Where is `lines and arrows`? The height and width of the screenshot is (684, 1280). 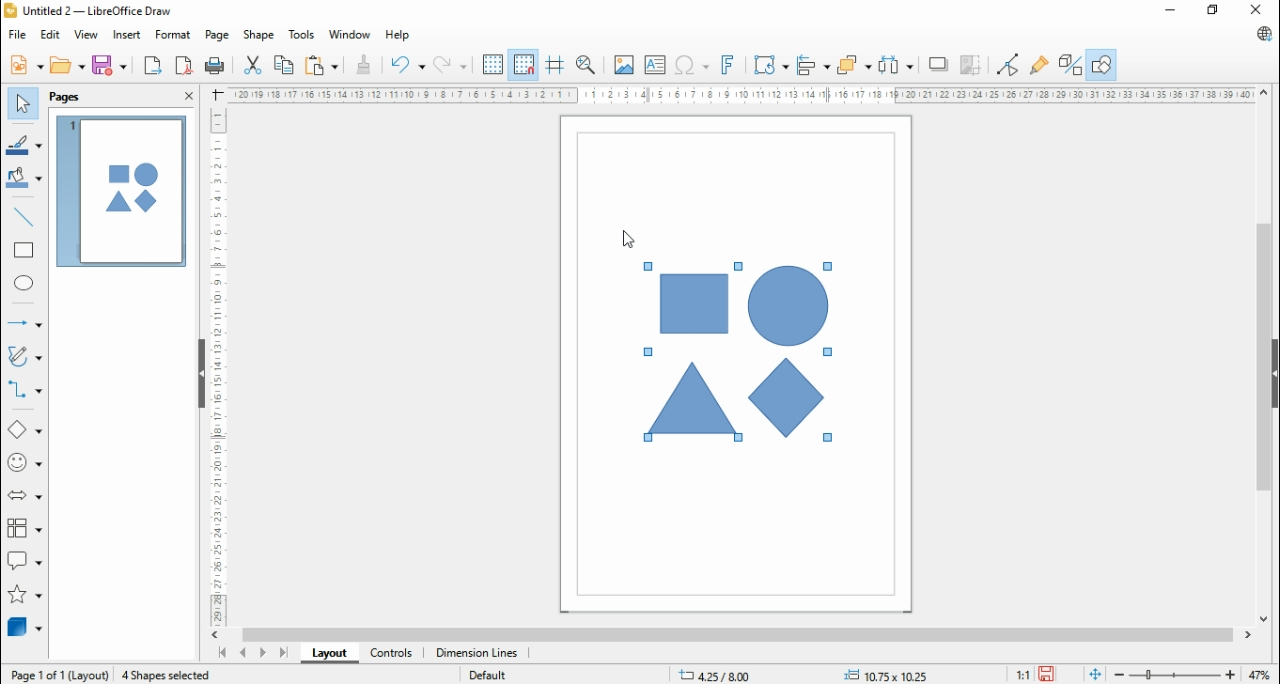
lines and arrows is located at coordinates (22, 323).